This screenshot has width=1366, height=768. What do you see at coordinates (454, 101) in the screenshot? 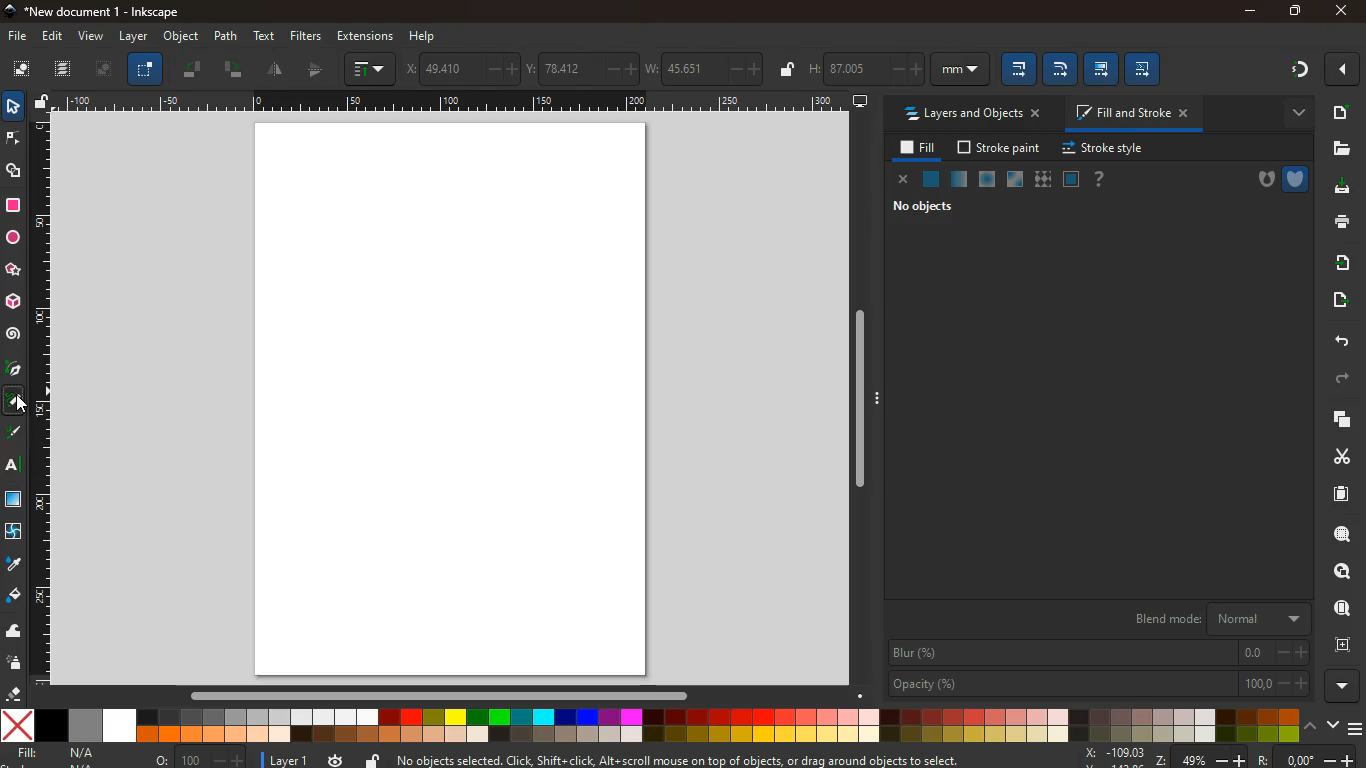
I see `Scale` at bounding box center [454, 101].